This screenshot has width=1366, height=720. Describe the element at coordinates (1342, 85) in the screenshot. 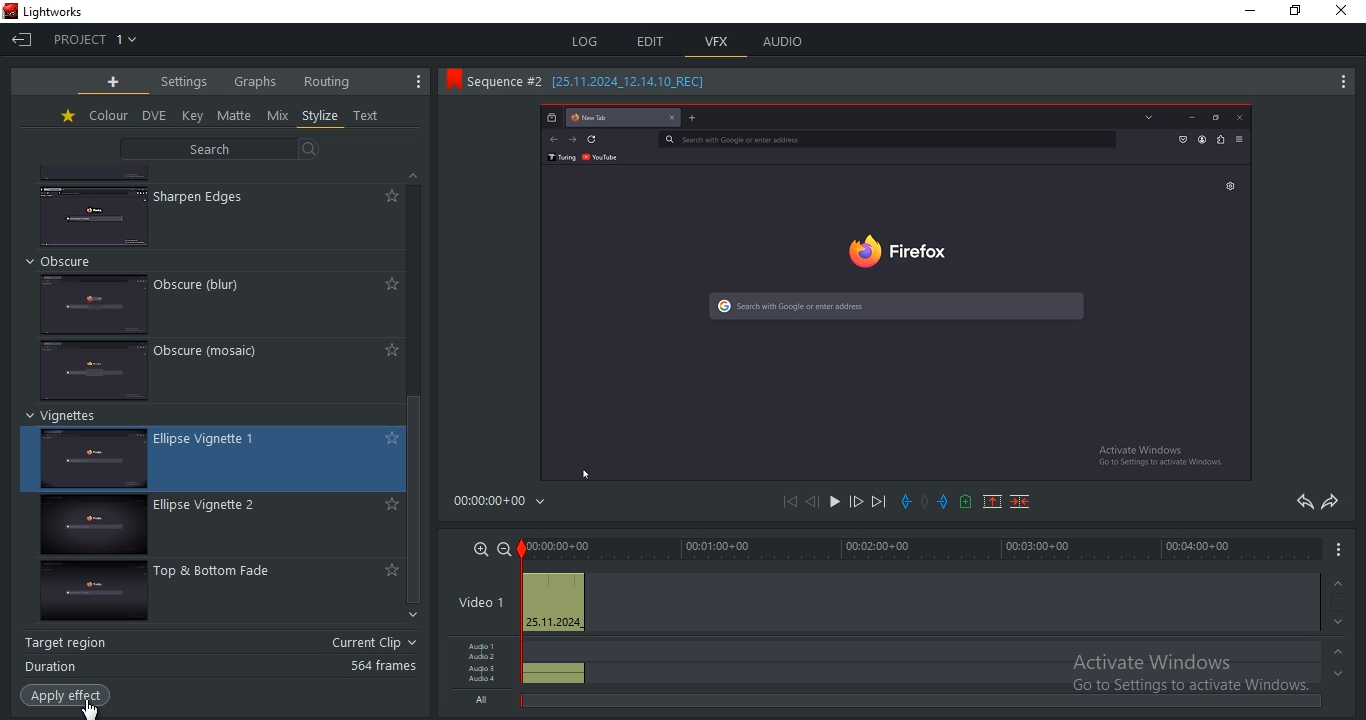

I see `Show settings menu` at that location.